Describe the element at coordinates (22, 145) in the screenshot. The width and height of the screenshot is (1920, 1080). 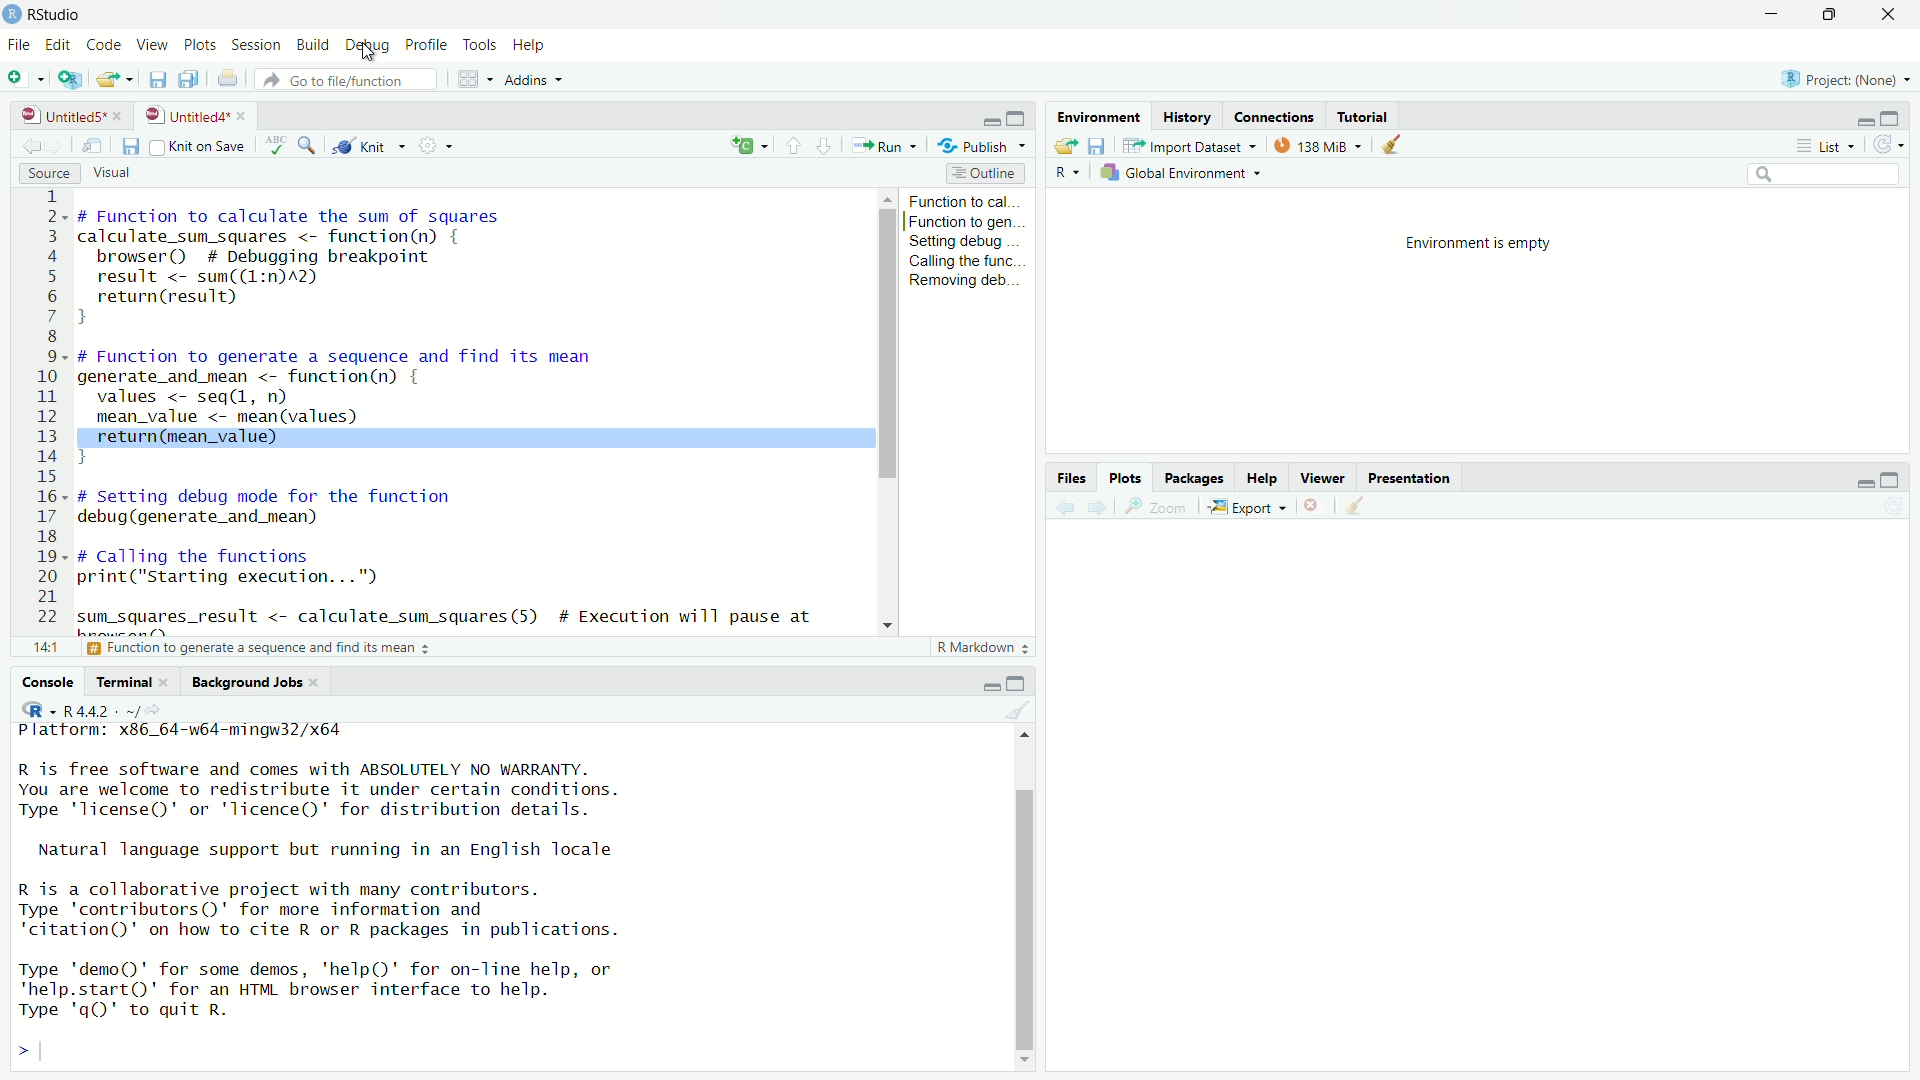
I see `go back to the previous source location` at that location.